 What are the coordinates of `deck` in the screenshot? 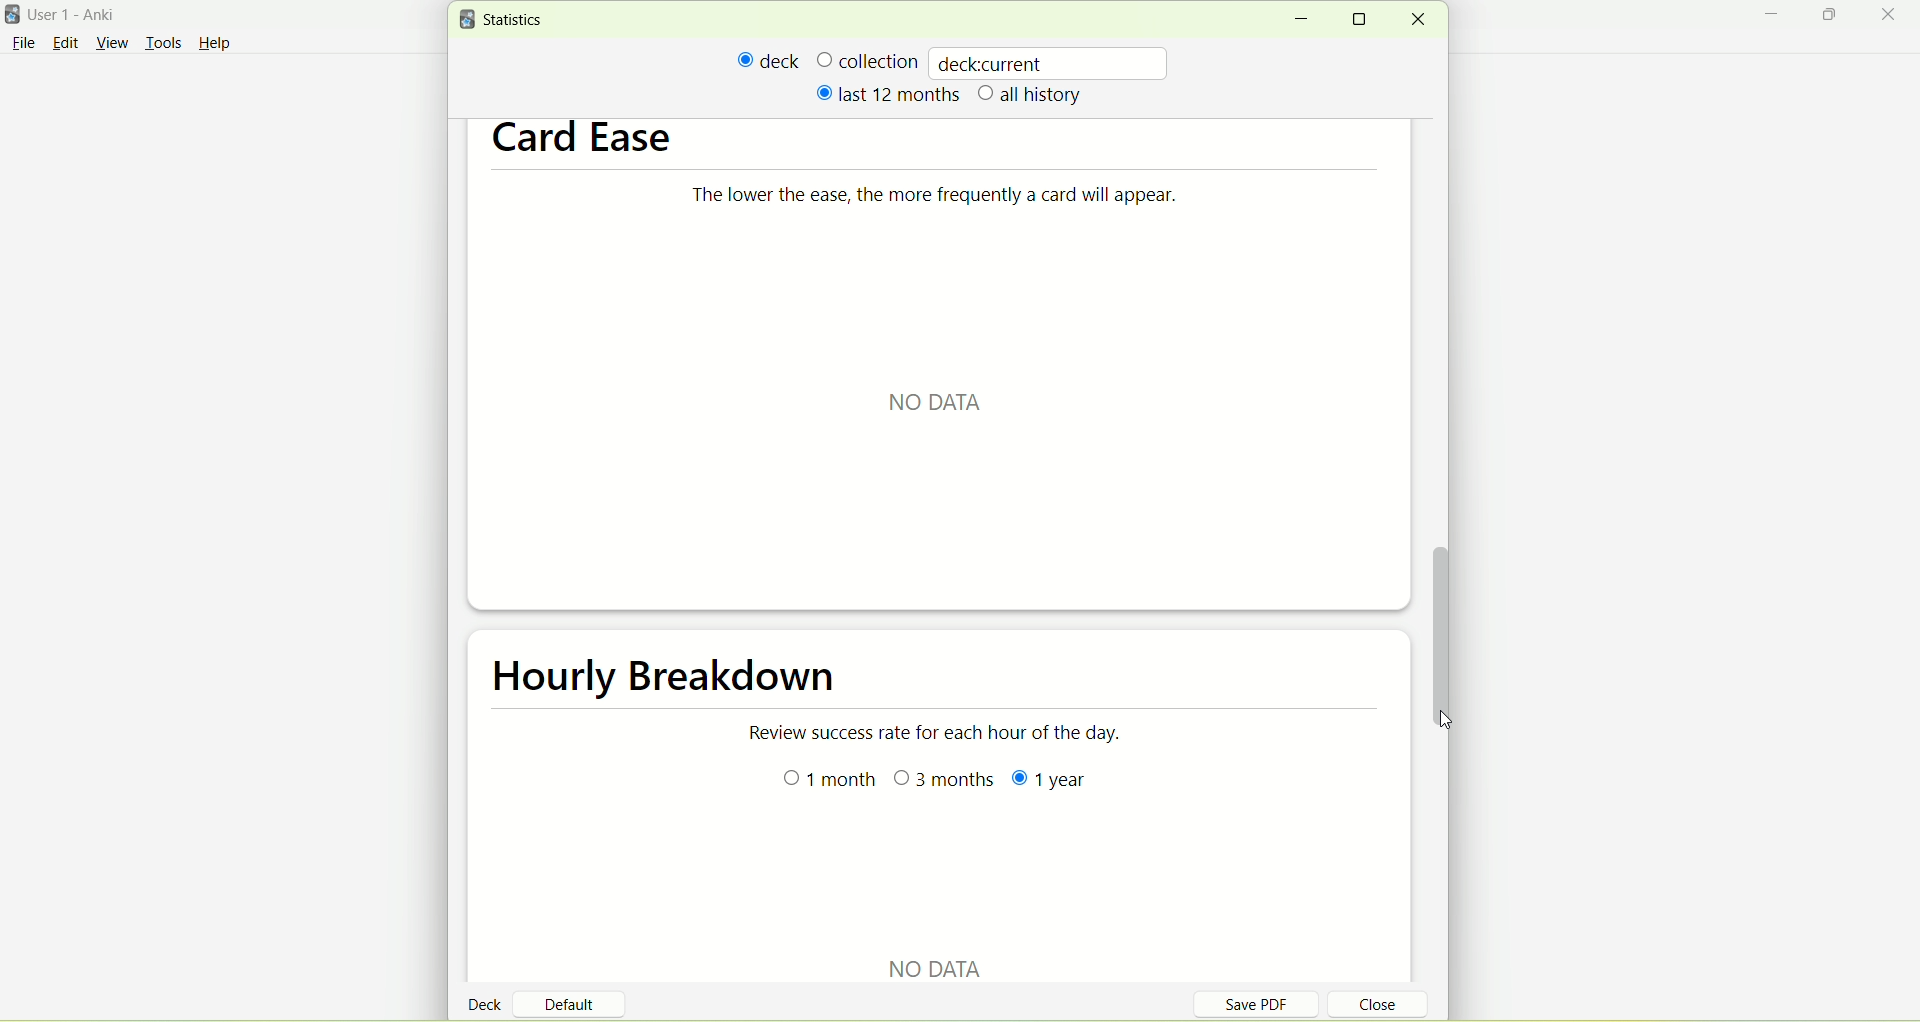 It's located at (769, 60).